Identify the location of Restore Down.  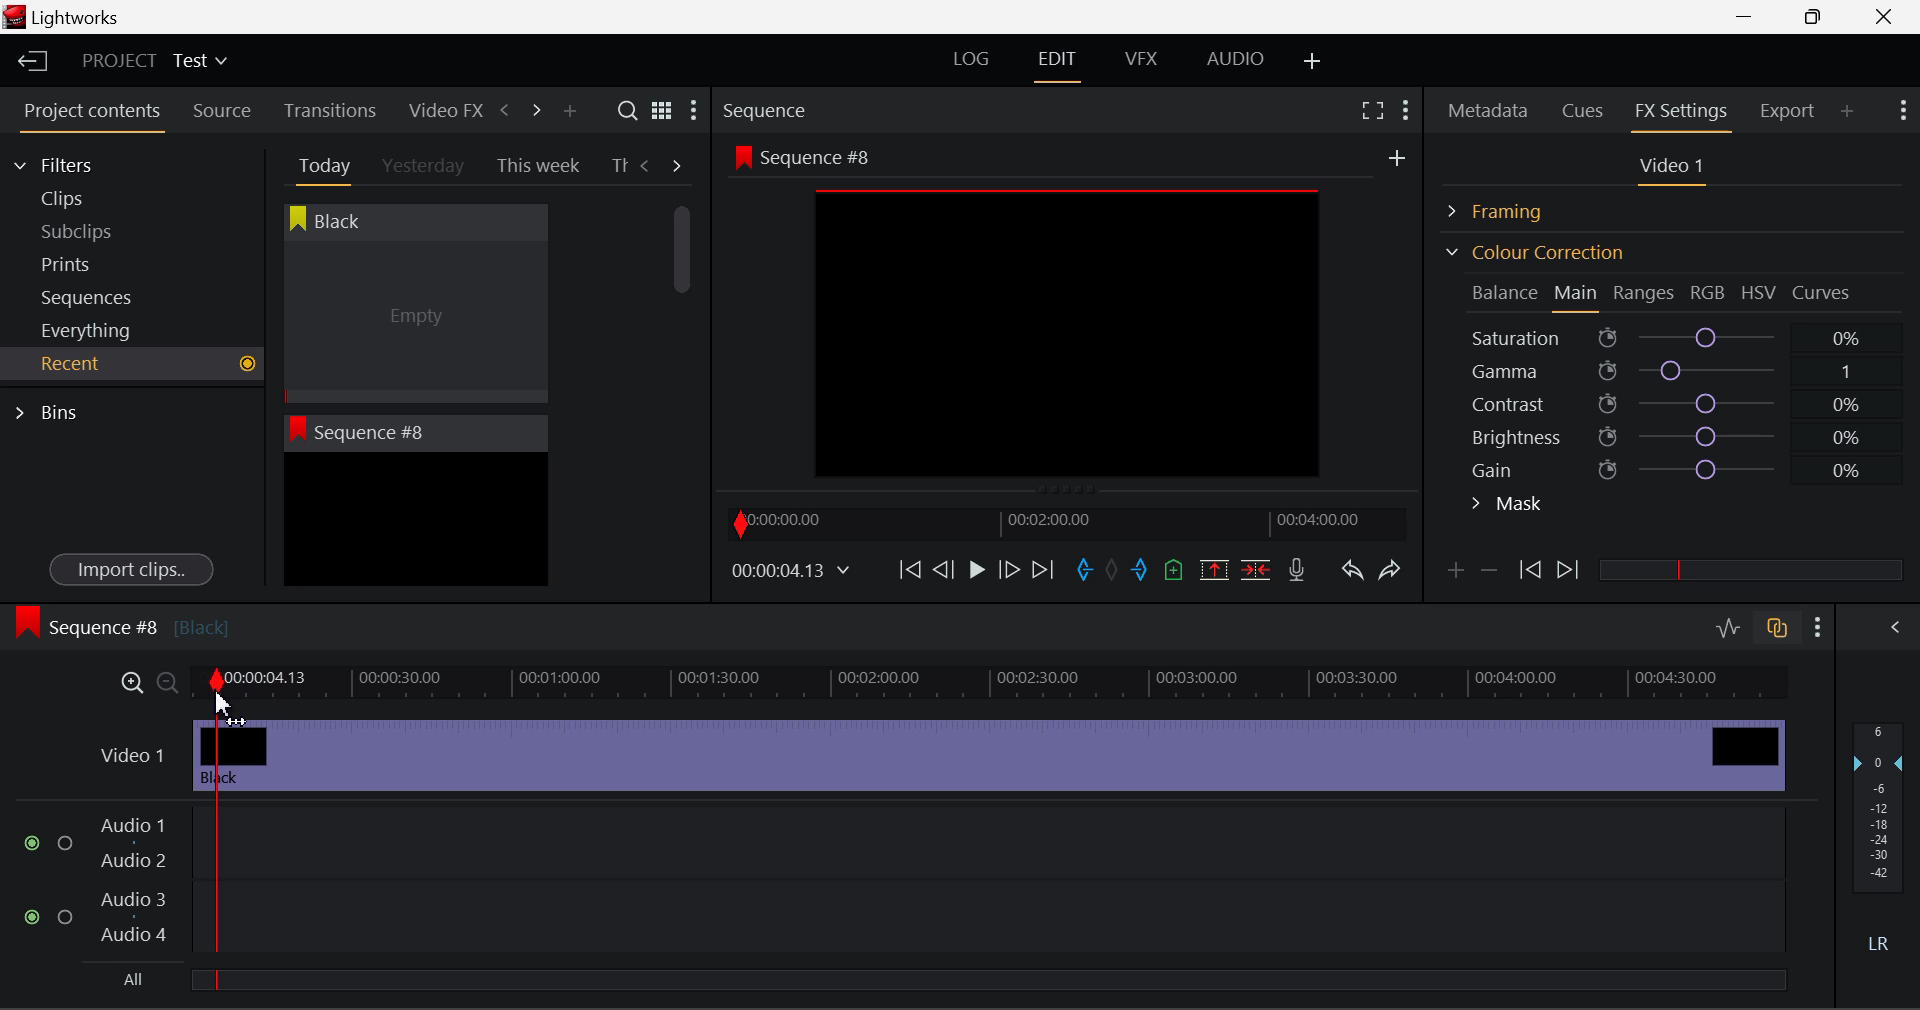
(1751, 17).